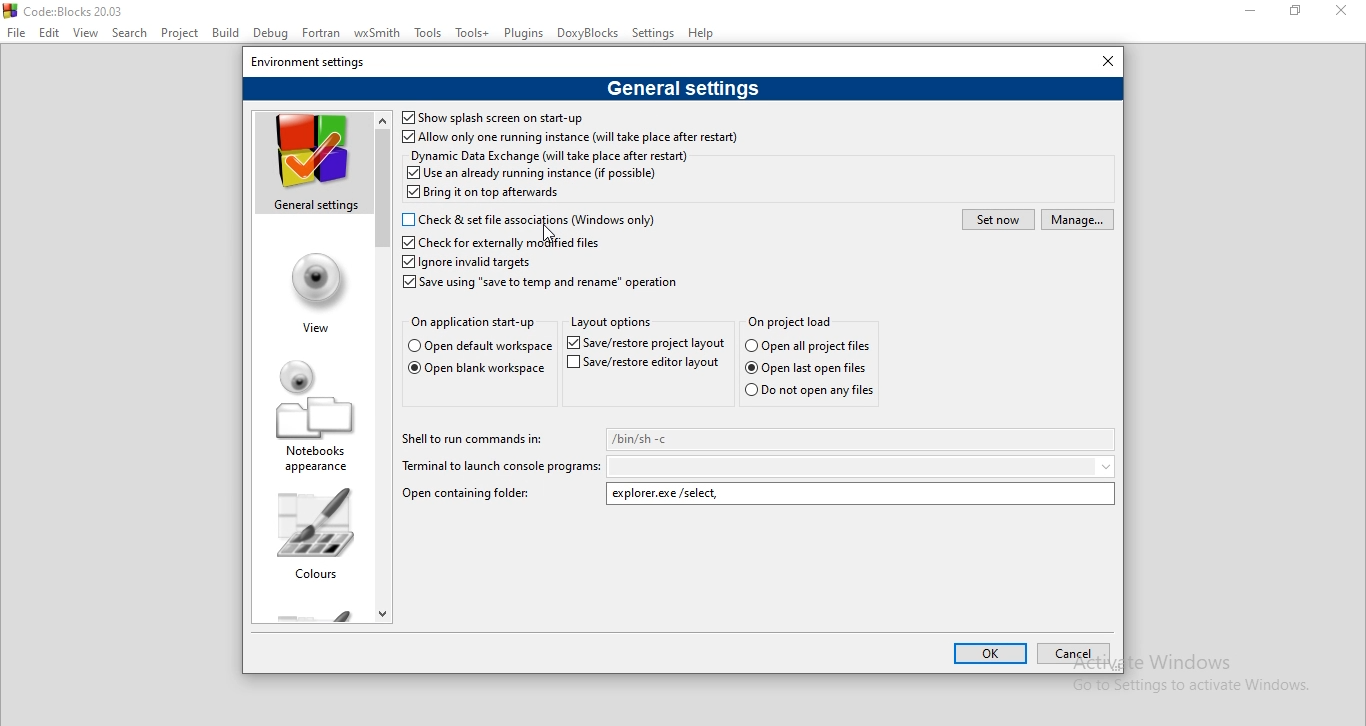 The height and width of the screenshot is (726, 1366). Describe the element at coordinates (319, 33) in the screenshot. I see `Fortran` at that location.